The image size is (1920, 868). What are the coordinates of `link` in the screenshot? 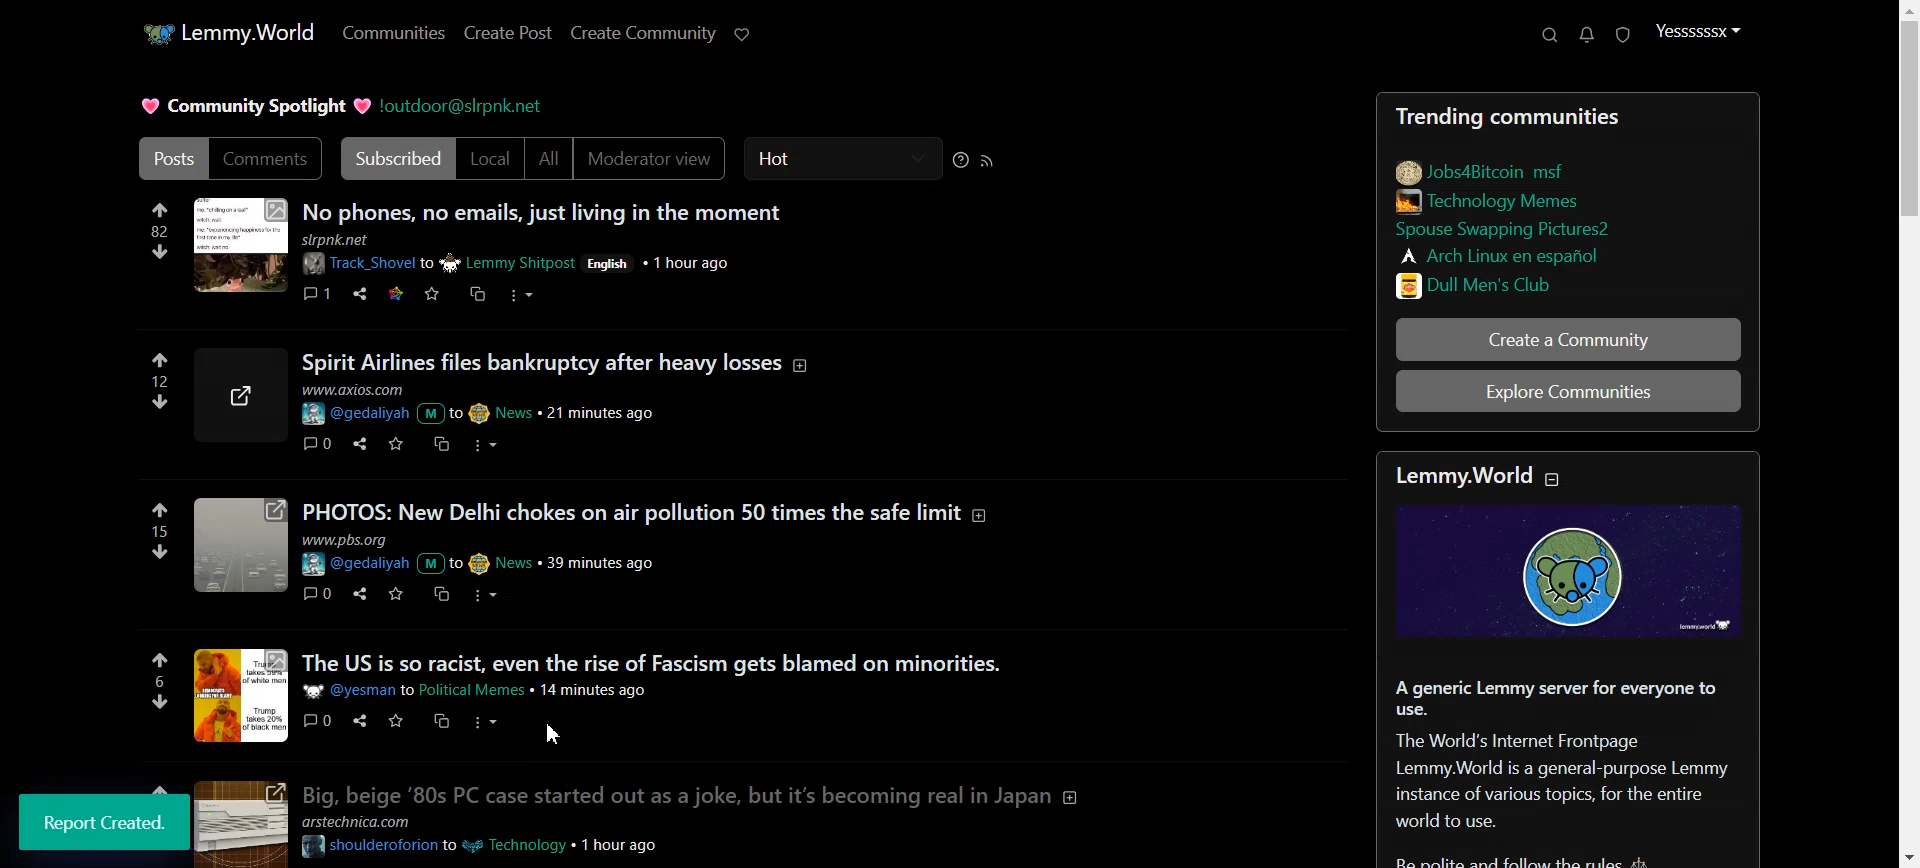 It's located at (1483, 169).